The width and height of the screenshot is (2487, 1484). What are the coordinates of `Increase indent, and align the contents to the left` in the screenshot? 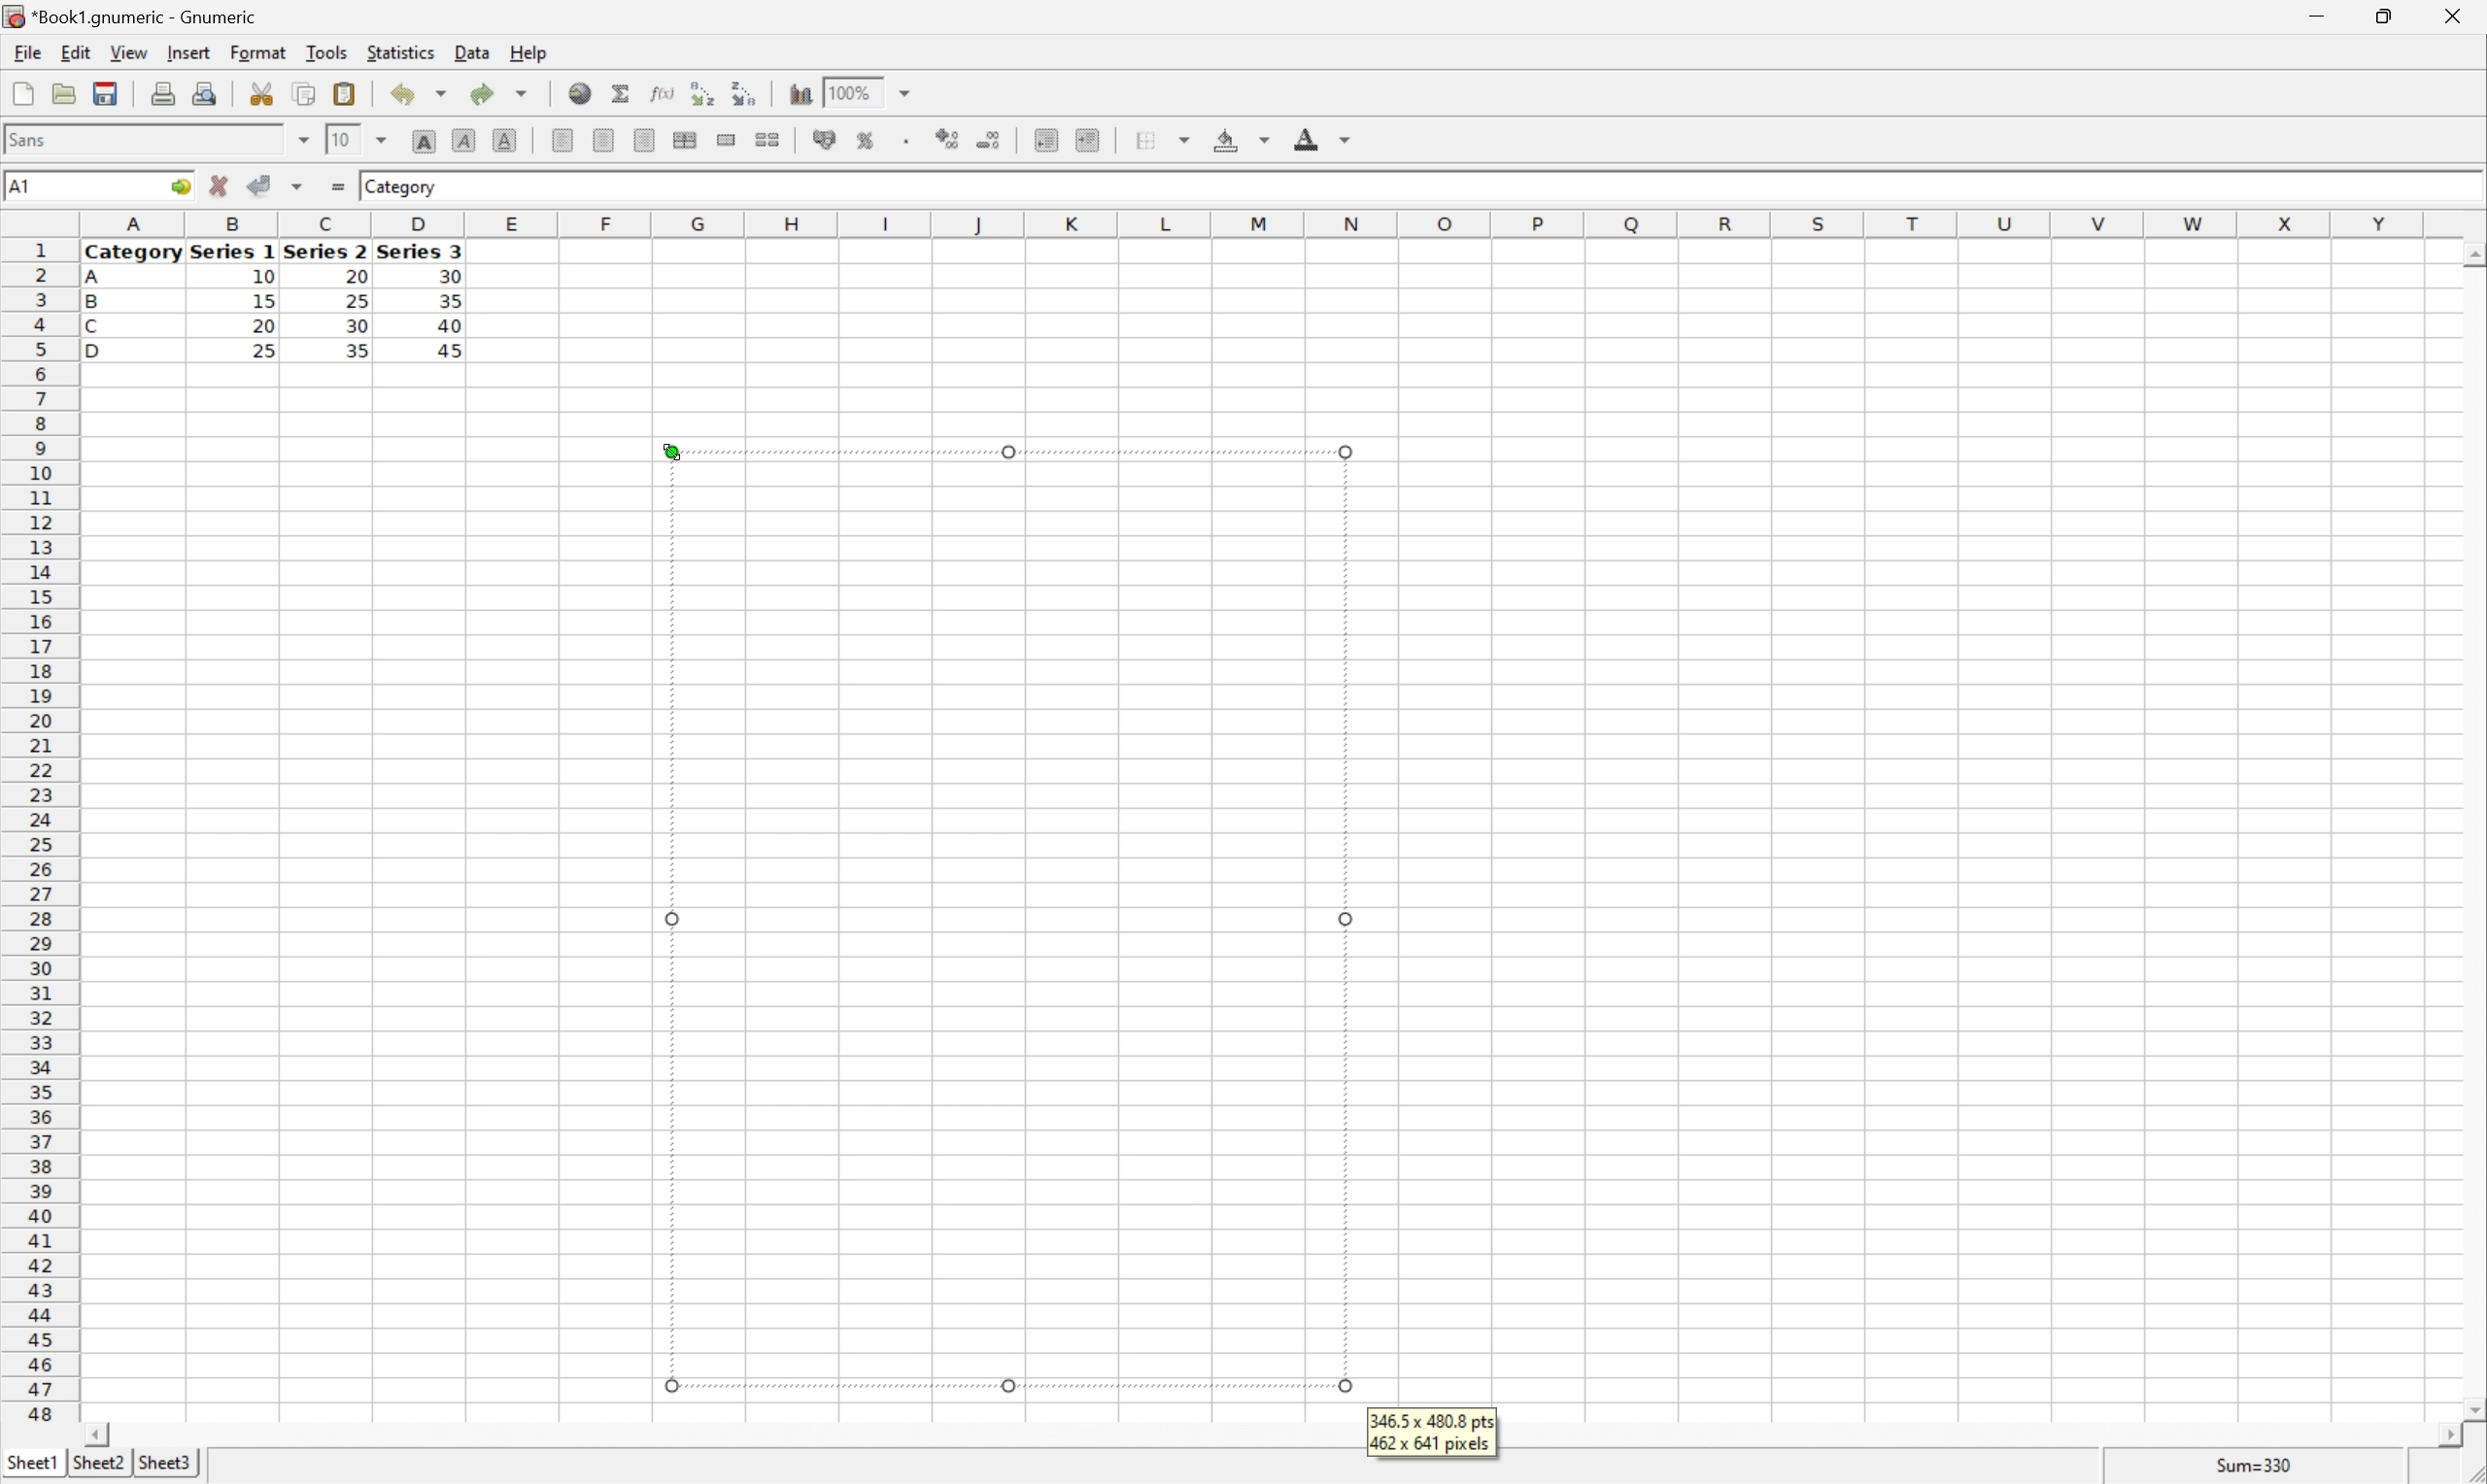 It's located at (1087, 142).